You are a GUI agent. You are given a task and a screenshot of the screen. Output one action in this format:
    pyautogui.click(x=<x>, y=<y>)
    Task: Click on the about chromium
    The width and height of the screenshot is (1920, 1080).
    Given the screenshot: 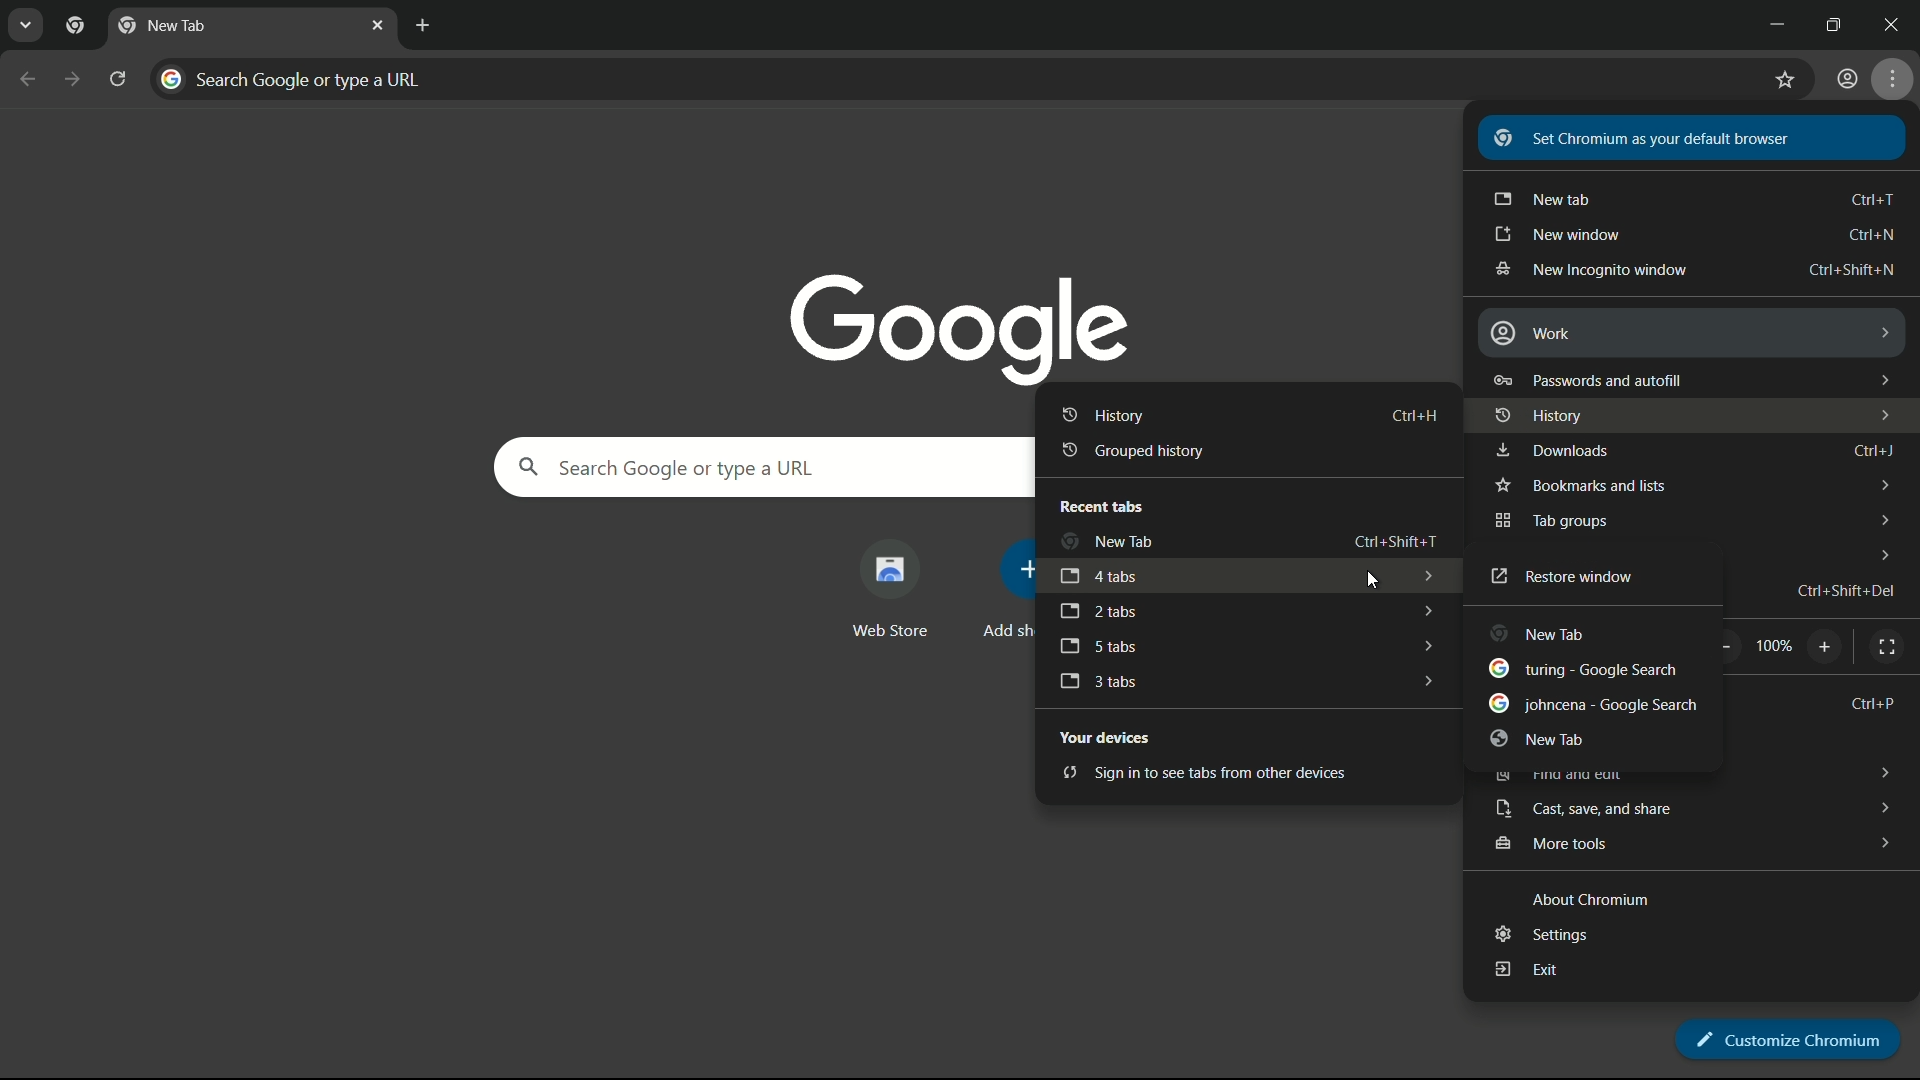 What is the action you would take?
    pyautogui.click(x=1588, y=902)
    